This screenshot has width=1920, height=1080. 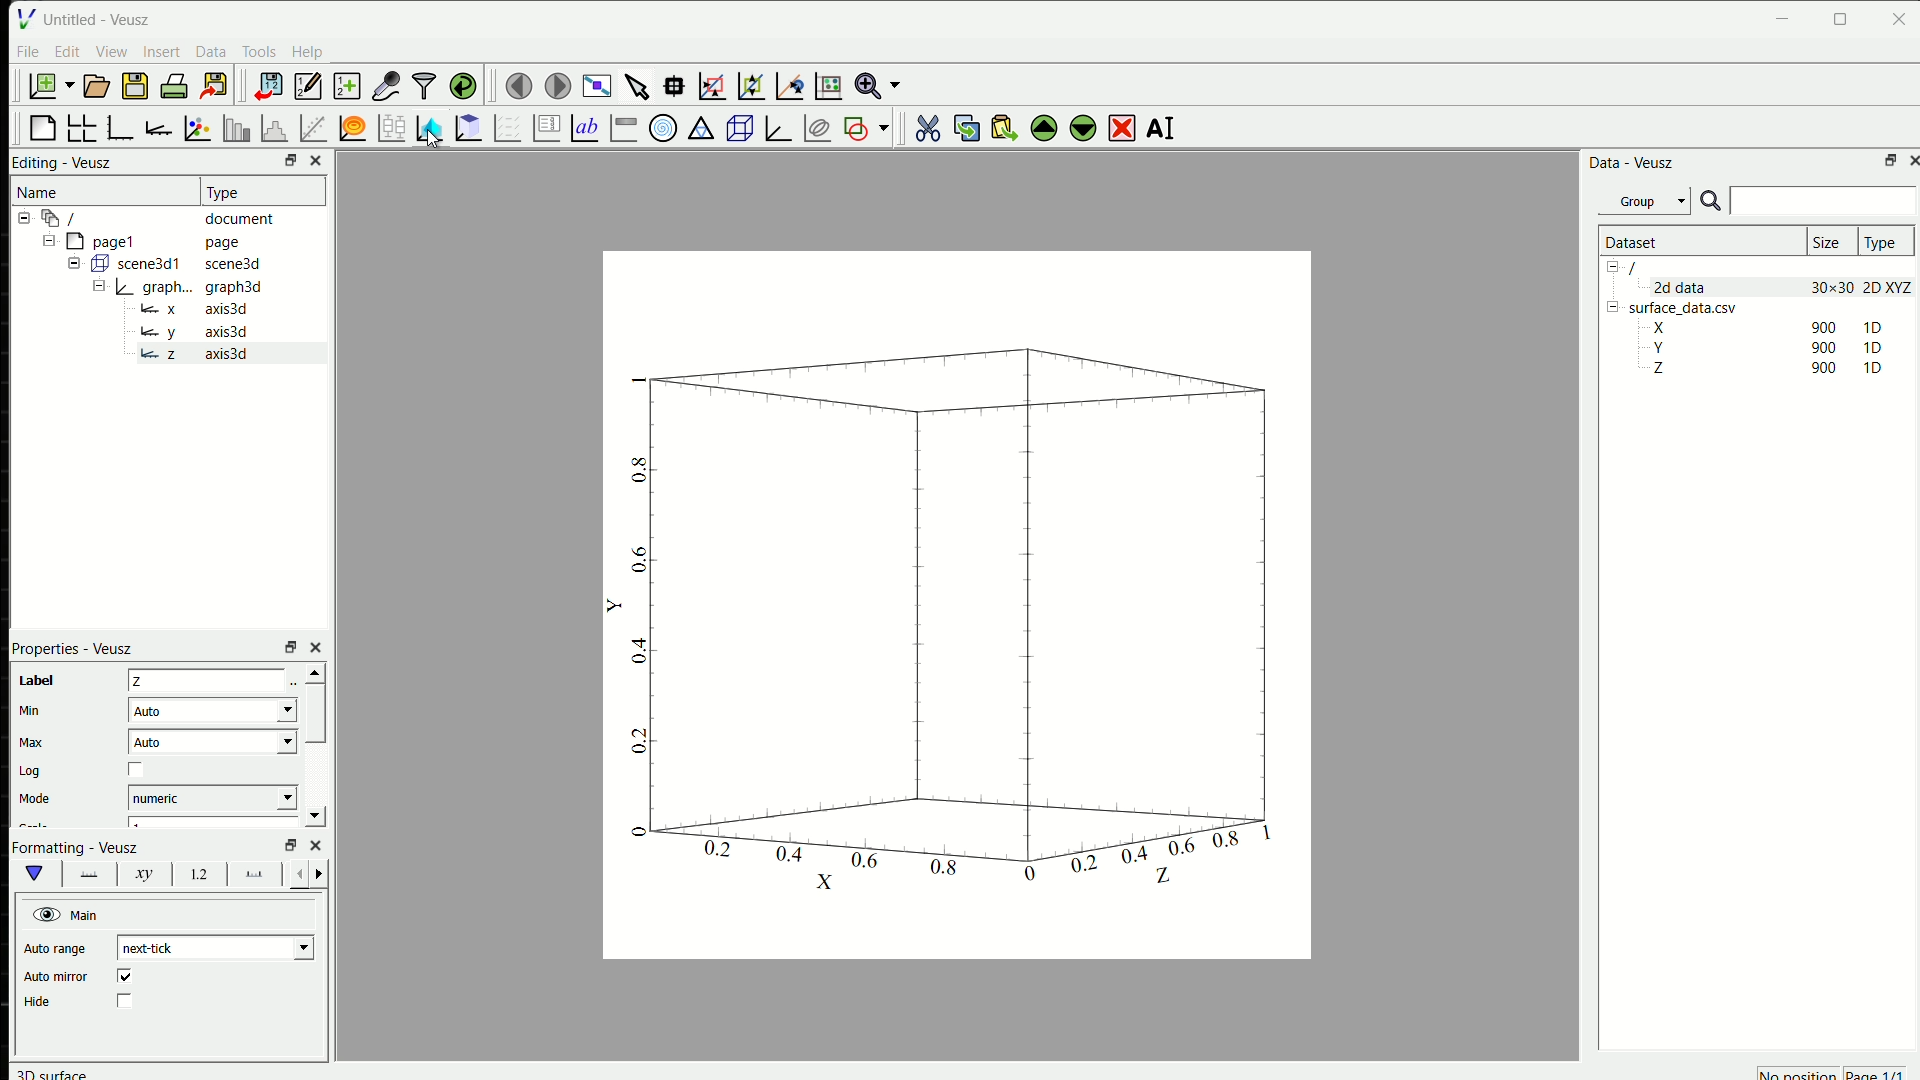 I want to click on scene3d, so click(x=234, y=265).